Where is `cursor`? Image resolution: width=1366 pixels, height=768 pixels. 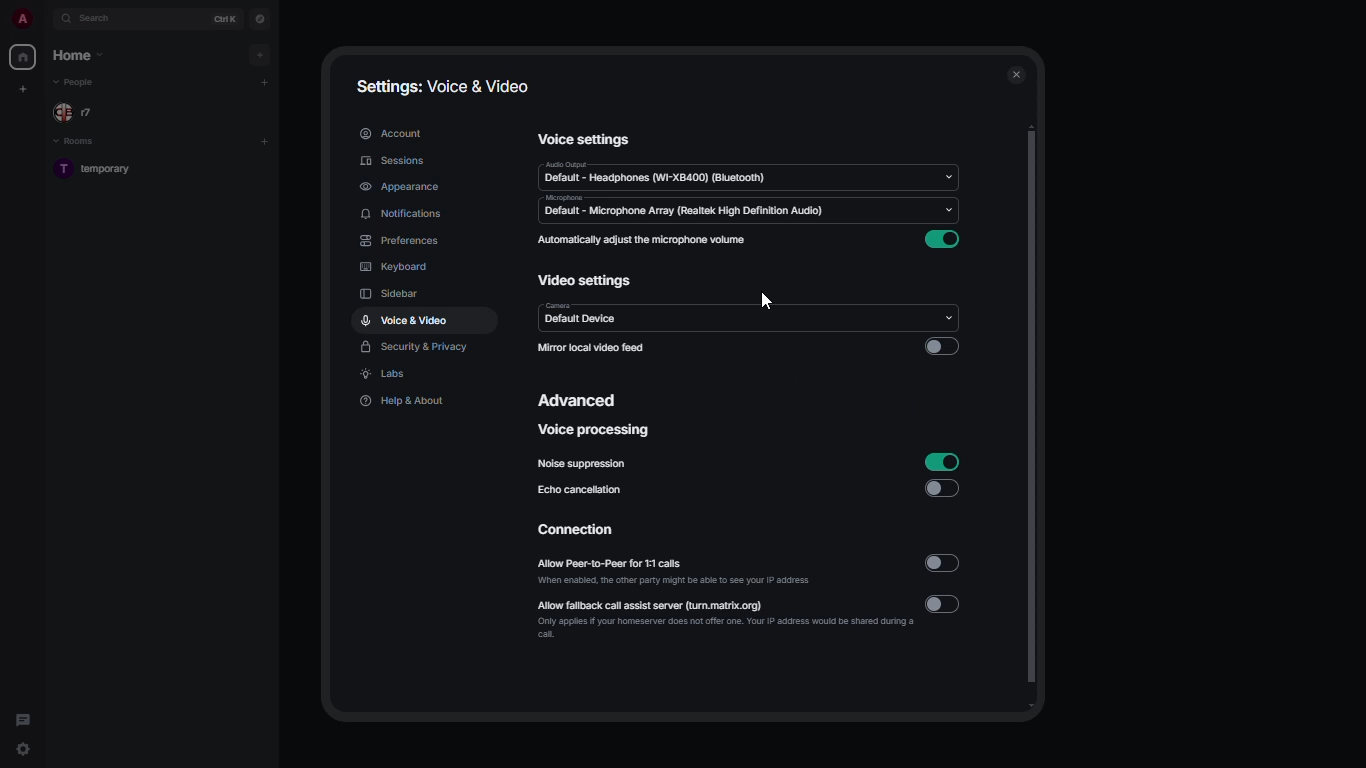
cursor is located at coordinates (766, 302).